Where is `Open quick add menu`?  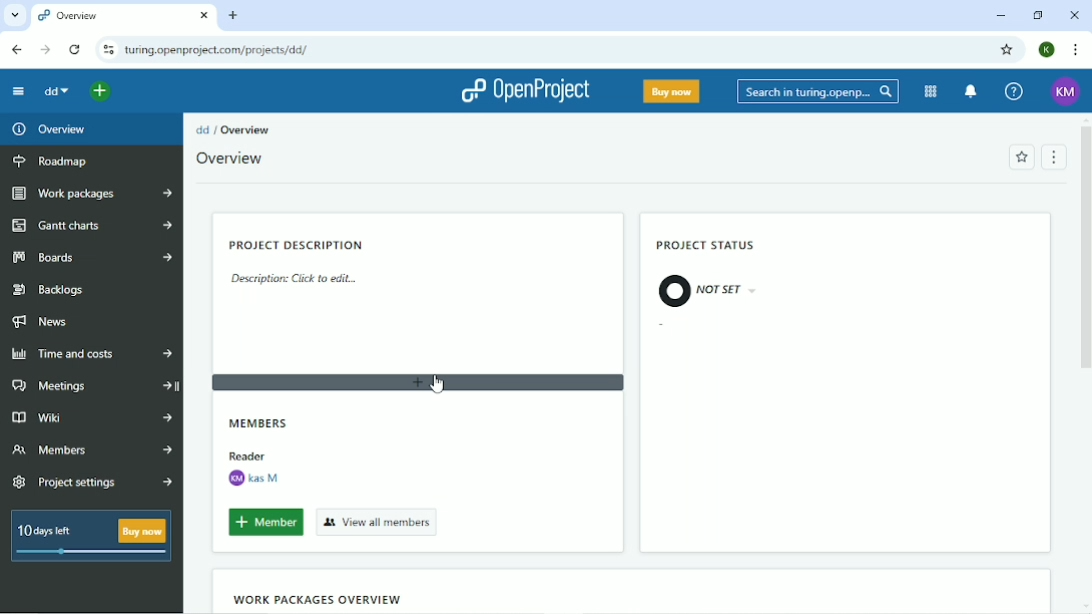 Open quick add menu is located at coordinates (100, 91).